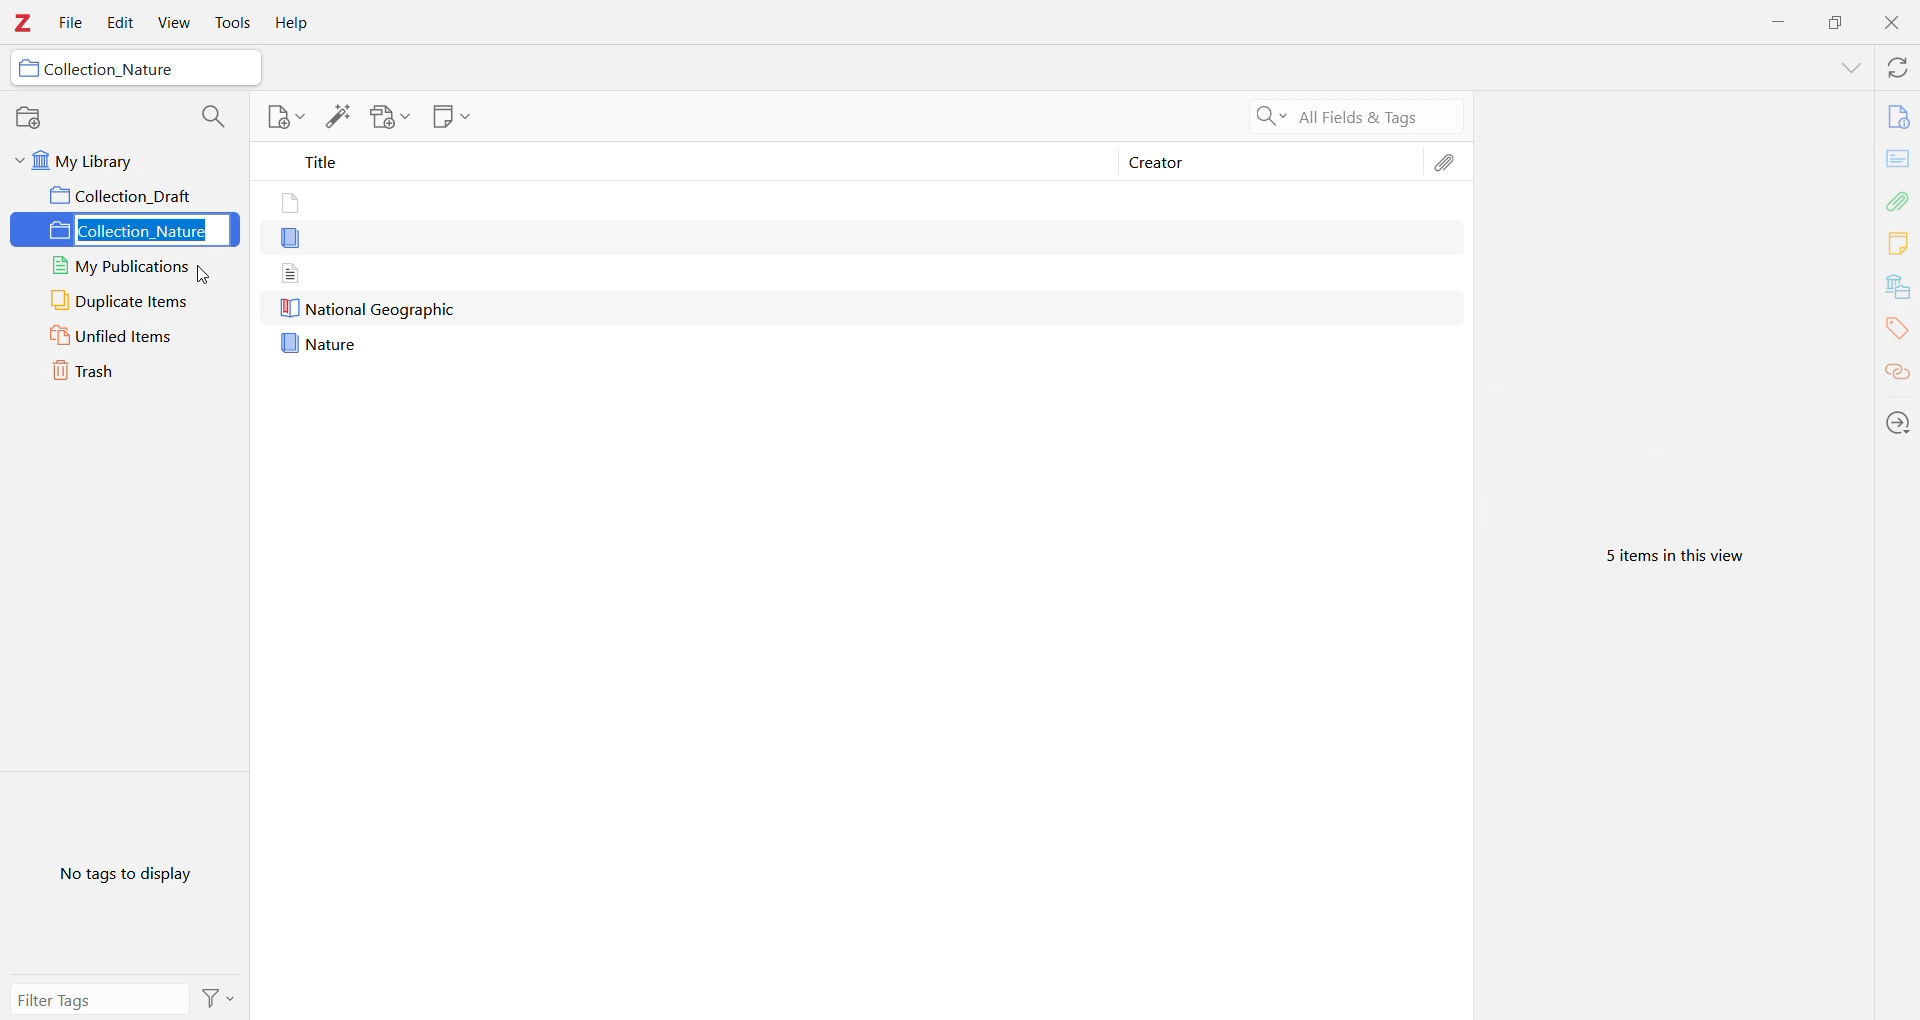  Describe the element at coordinates (125, 162) in the screenshot. I see `My Library` at that location.